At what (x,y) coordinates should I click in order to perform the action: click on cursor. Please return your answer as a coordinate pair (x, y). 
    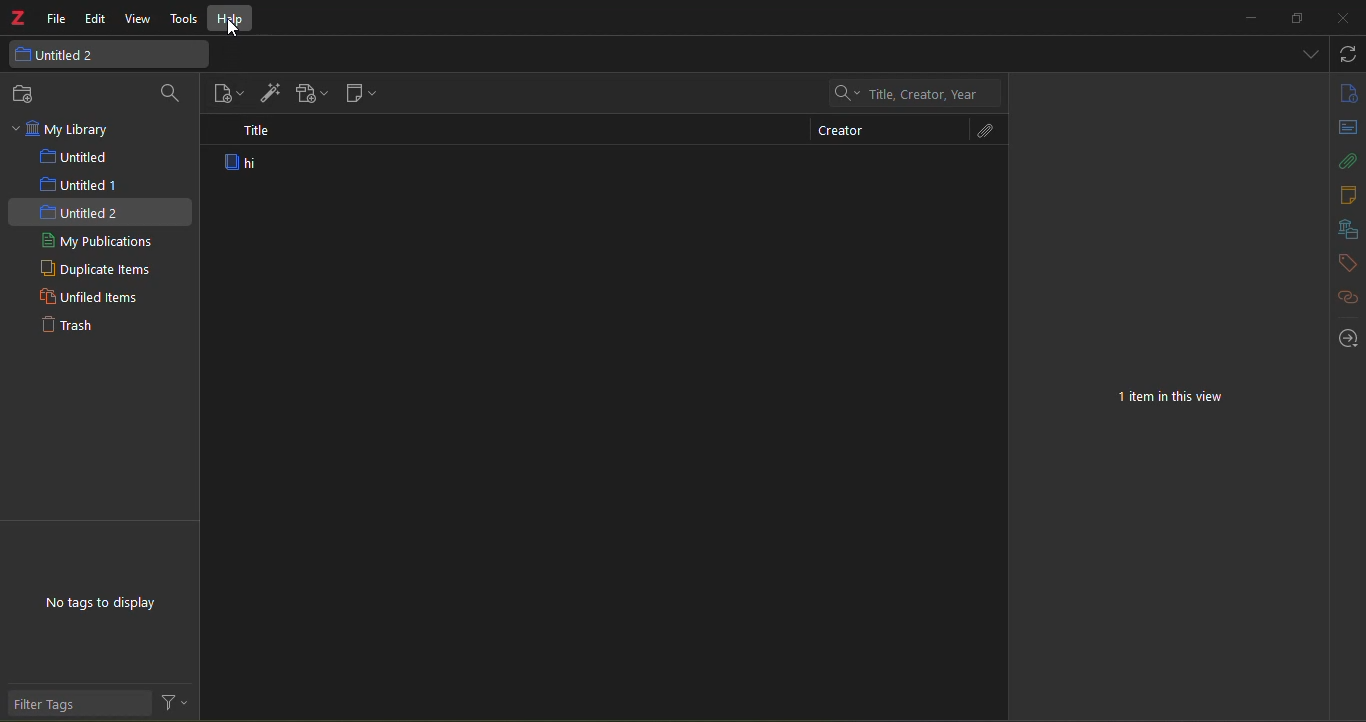
    Looking at the image, I should click on (236, 30).